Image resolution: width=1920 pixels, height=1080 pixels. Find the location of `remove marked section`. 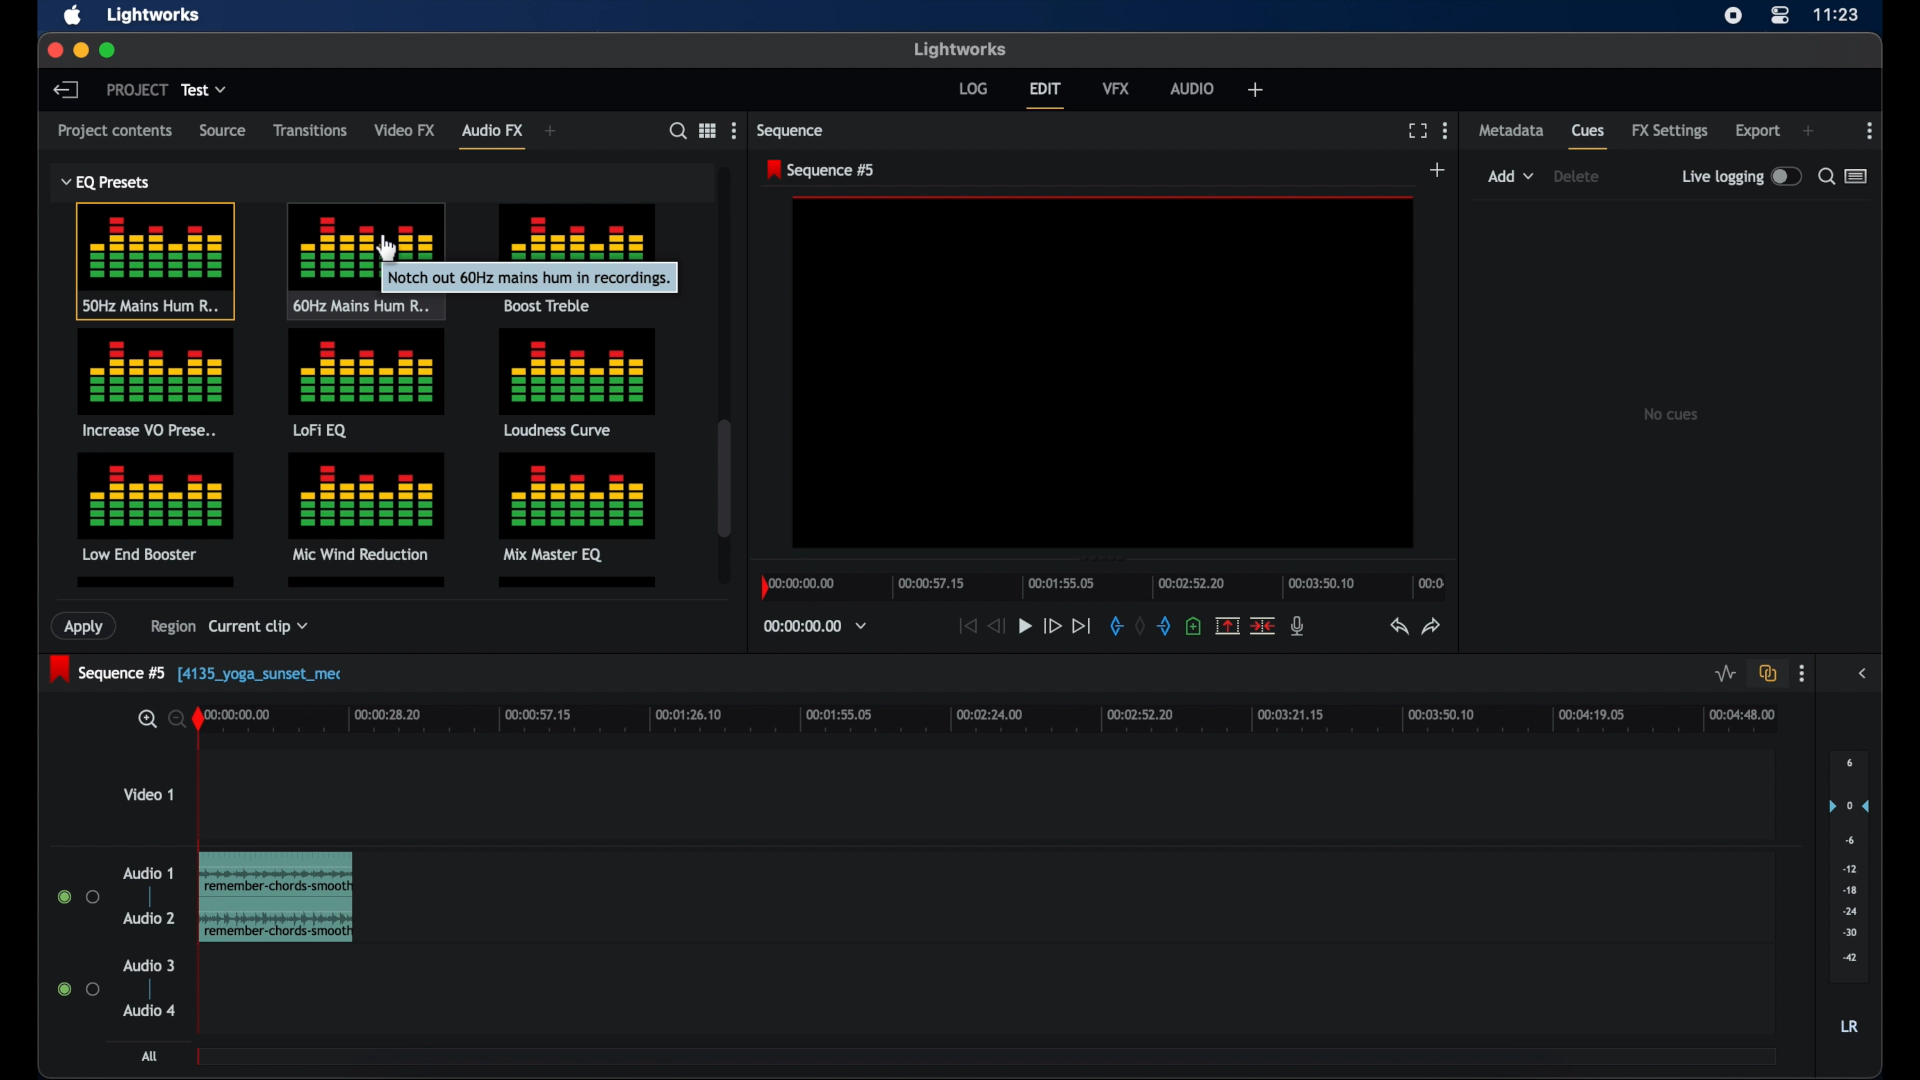

remove marked section is located at coordinates (1226, 625).